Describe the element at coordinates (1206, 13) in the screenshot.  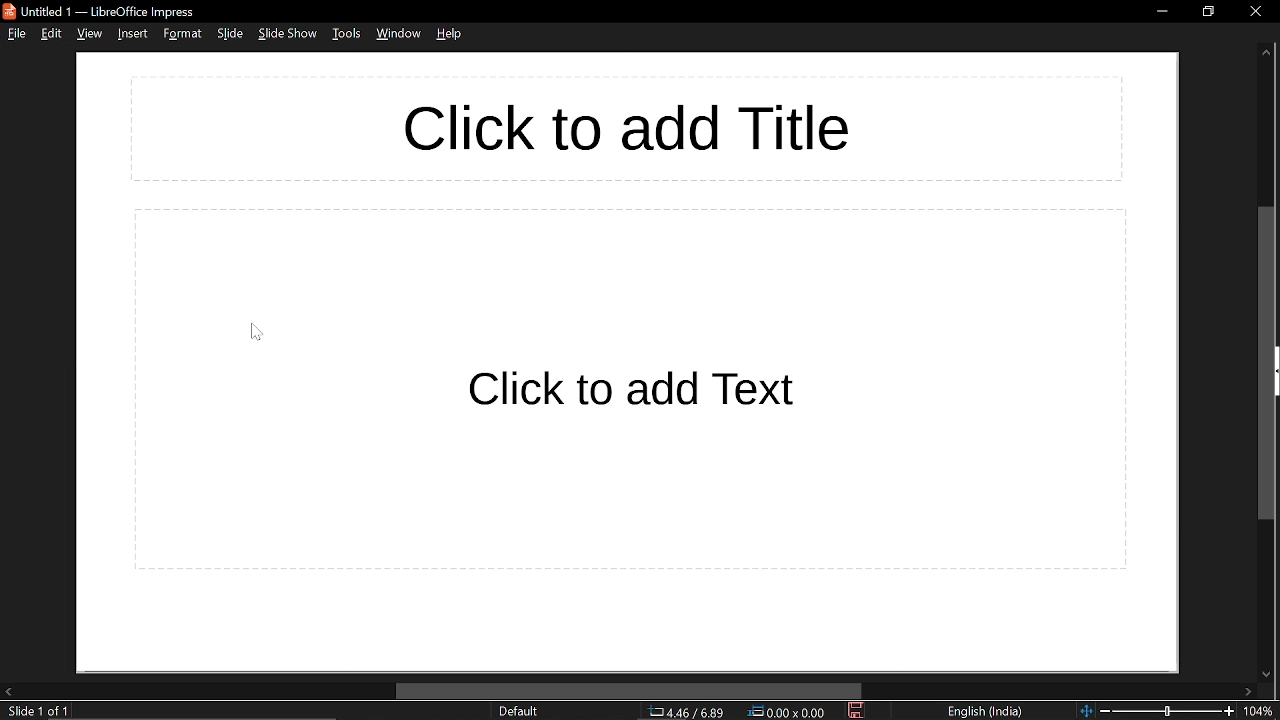
I see `restore down` at that location.